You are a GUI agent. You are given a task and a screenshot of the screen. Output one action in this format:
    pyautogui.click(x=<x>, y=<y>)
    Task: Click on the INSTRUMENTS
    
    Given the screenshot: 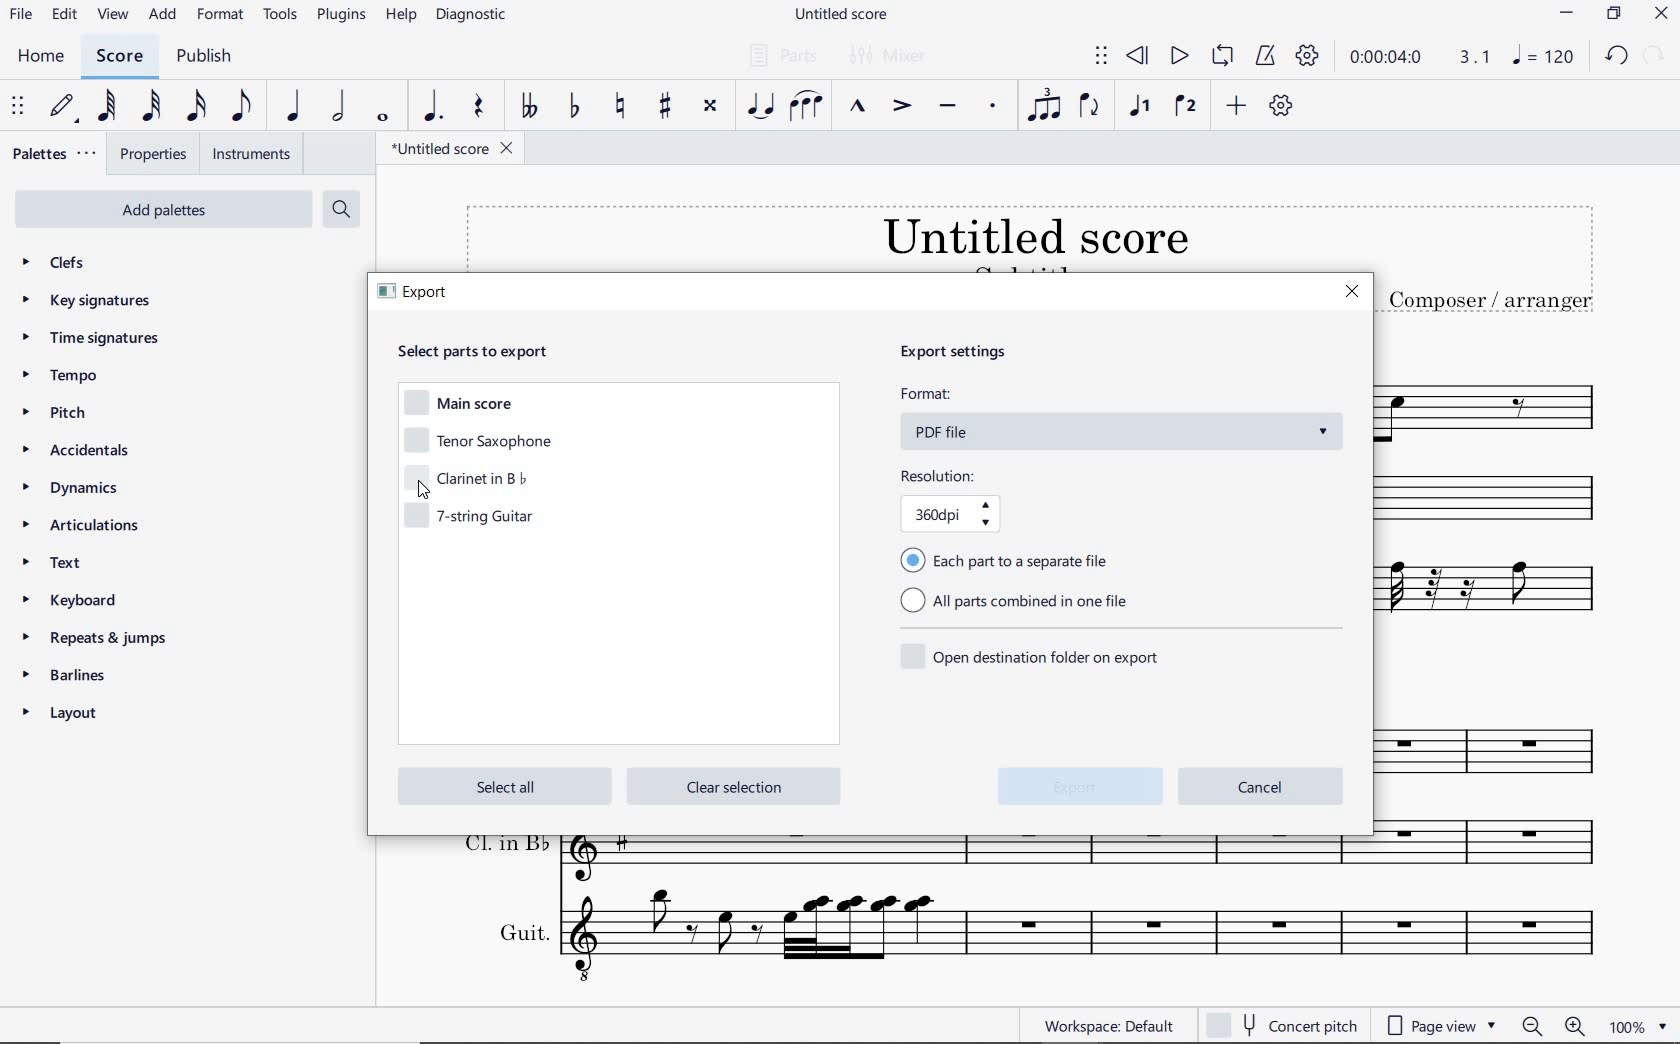 What is the action you would take?
    pyautogui.click(x=250, y=155)
    